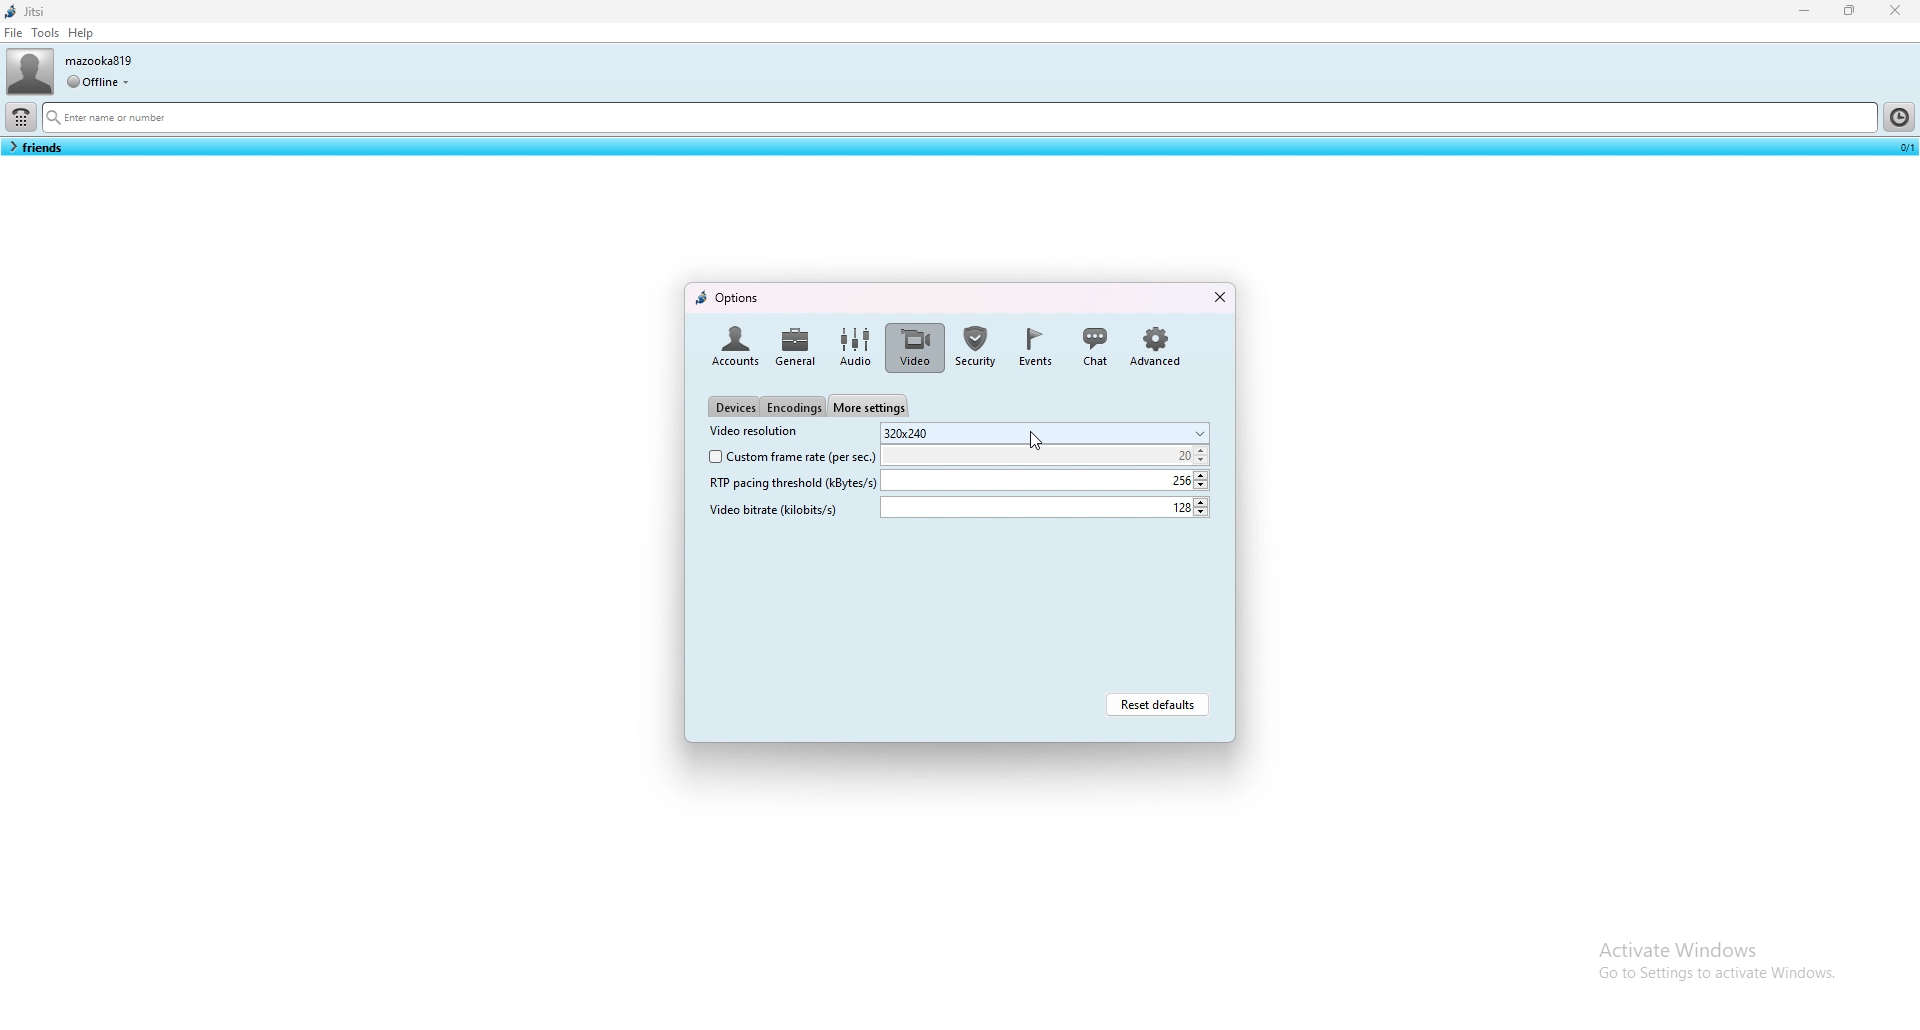 The image size is (1920, 1030). I want to click on Audio, so click(854, 347).